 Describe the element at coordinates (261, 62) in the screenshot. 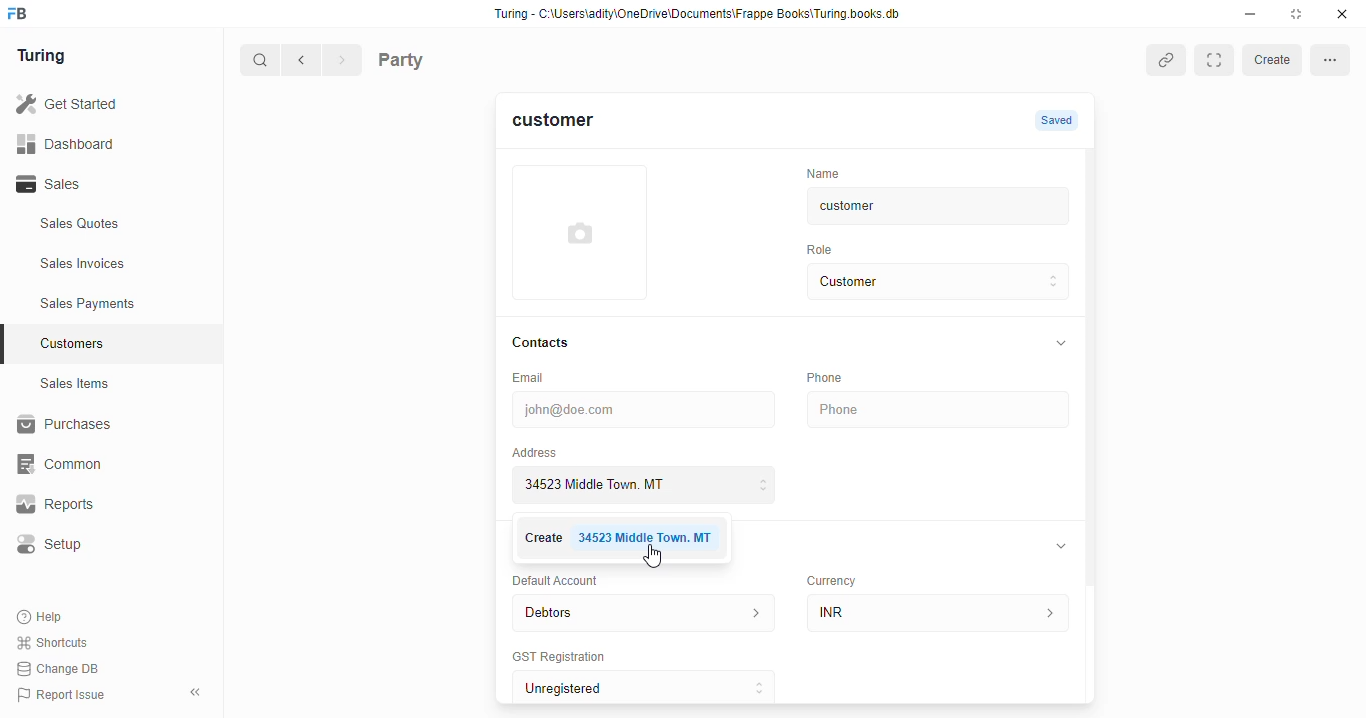

I see `search` at that location.